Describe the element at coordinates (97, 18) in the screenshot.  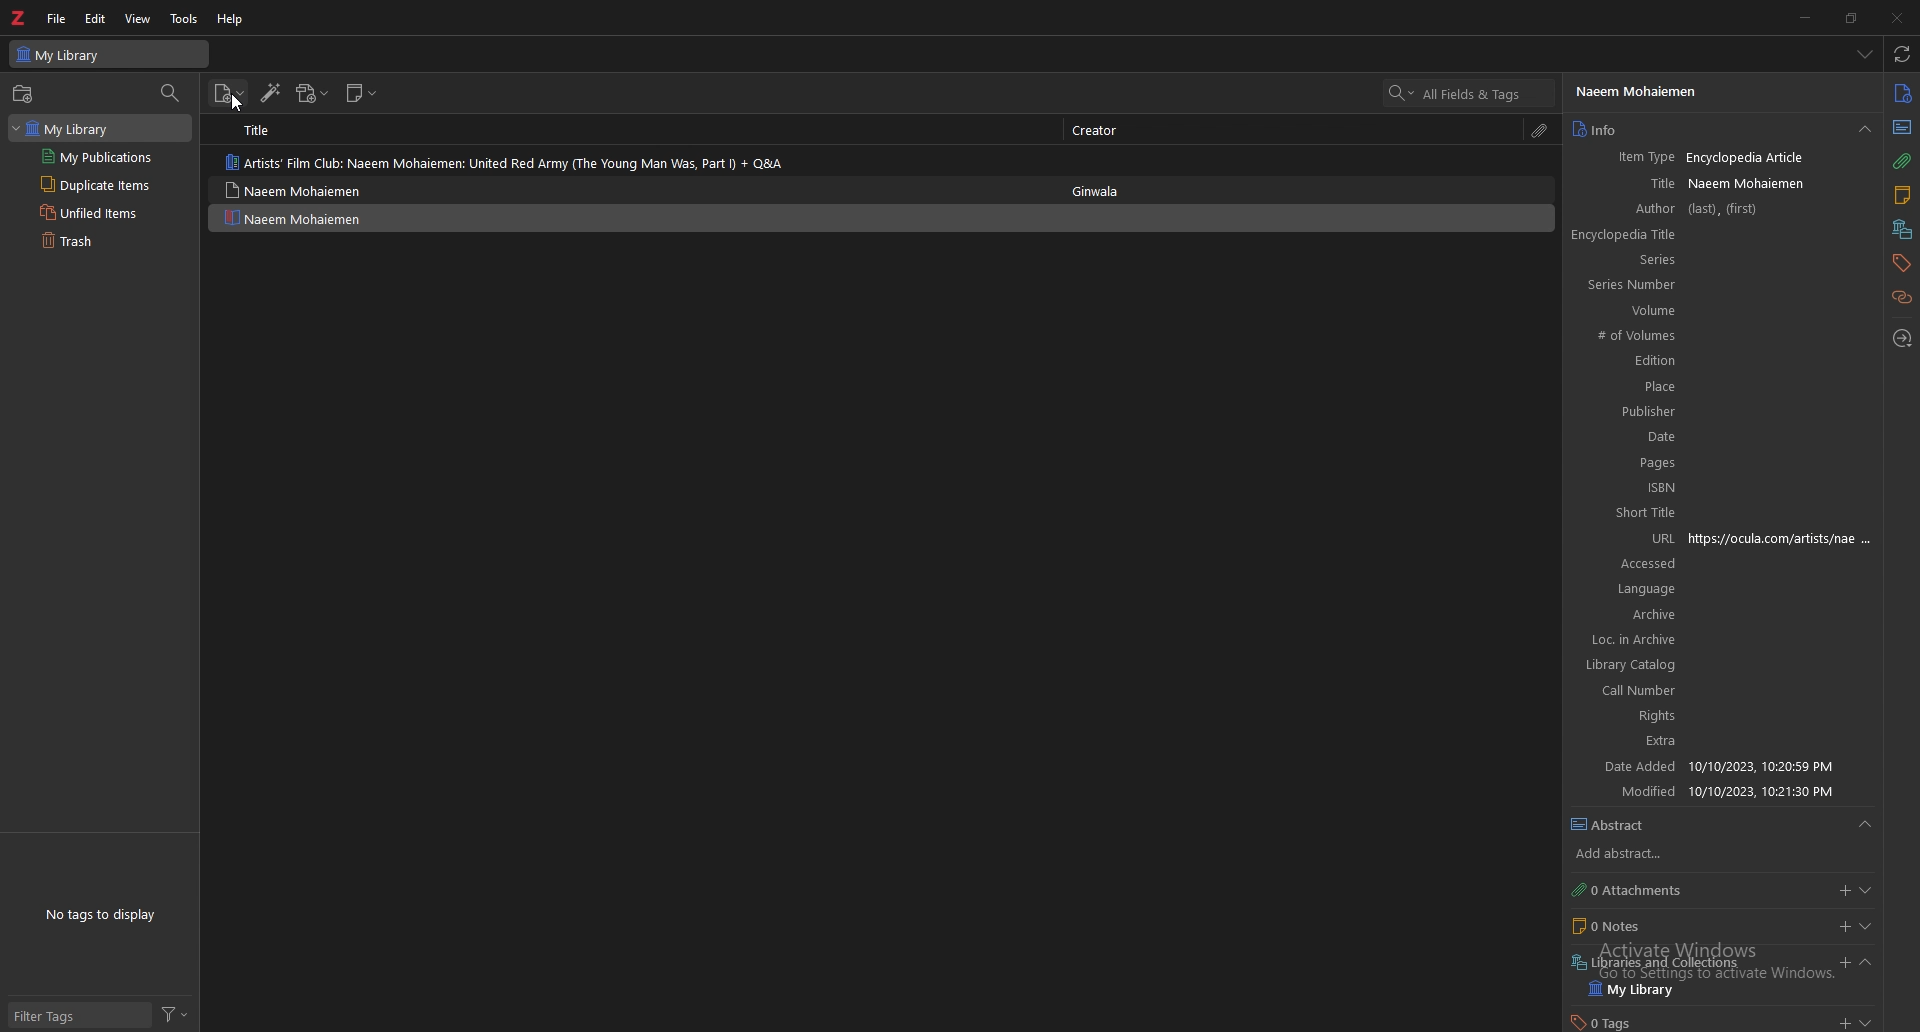
I see `edit` at that location.